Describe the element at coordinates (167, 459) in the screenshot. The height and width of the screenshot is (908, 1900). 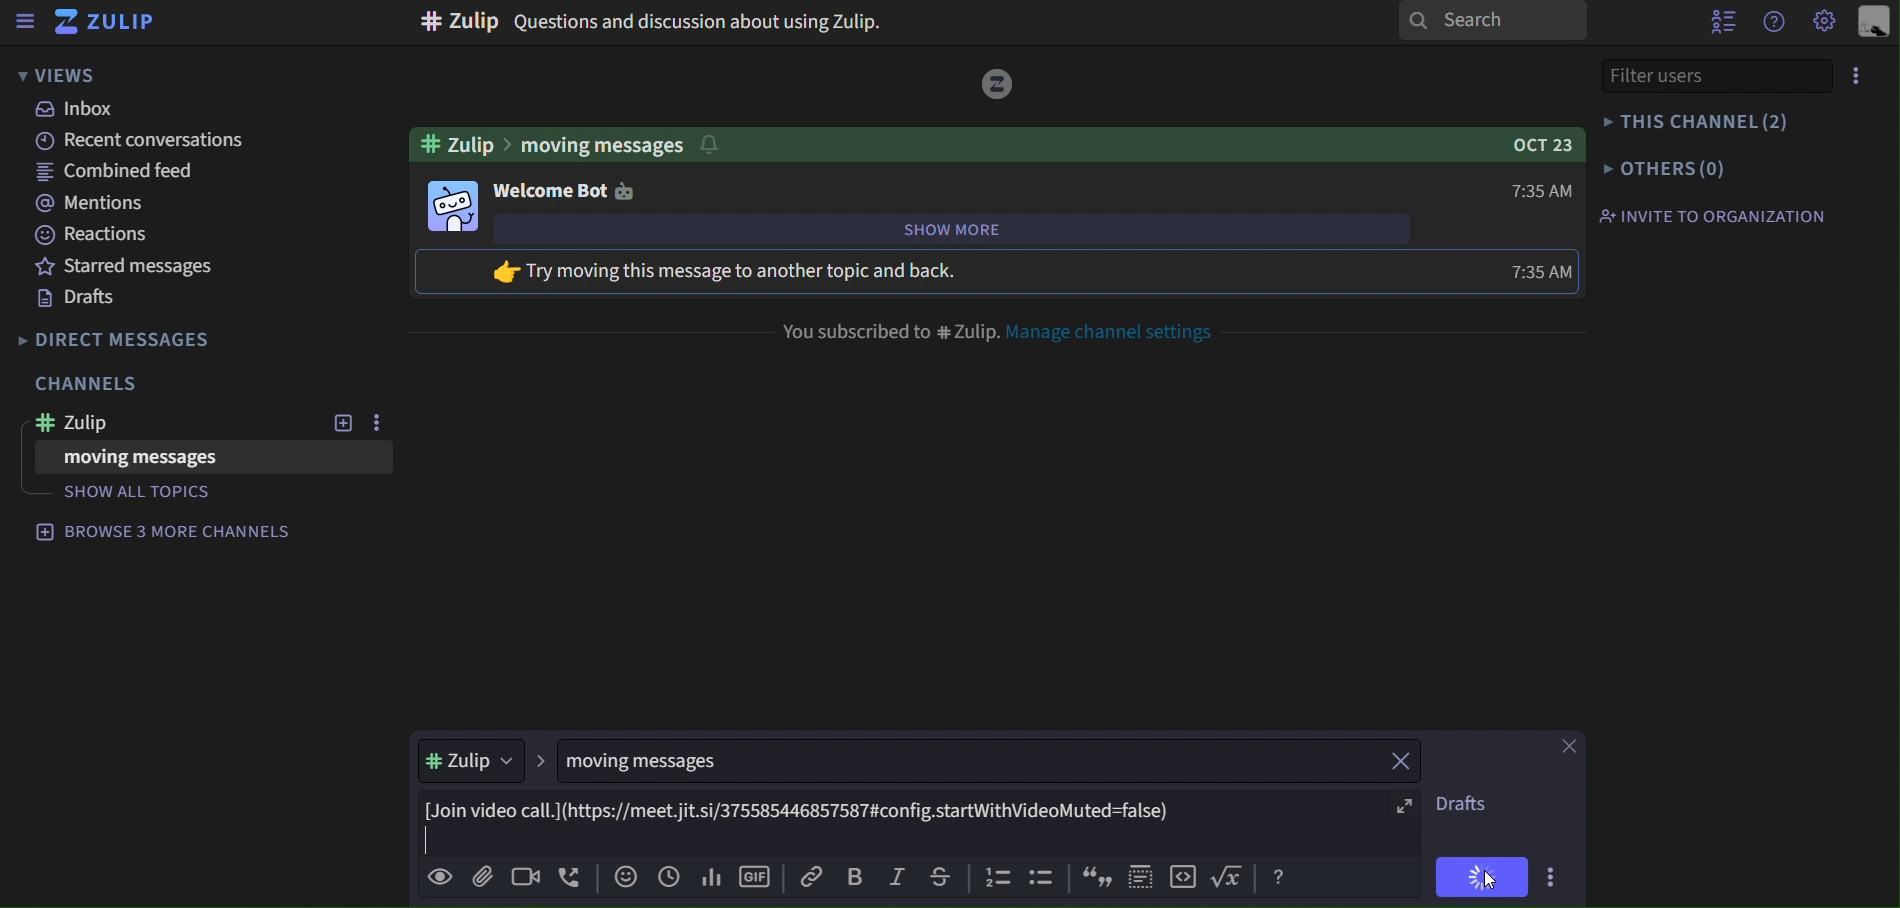
I see `moving messages` at that location.